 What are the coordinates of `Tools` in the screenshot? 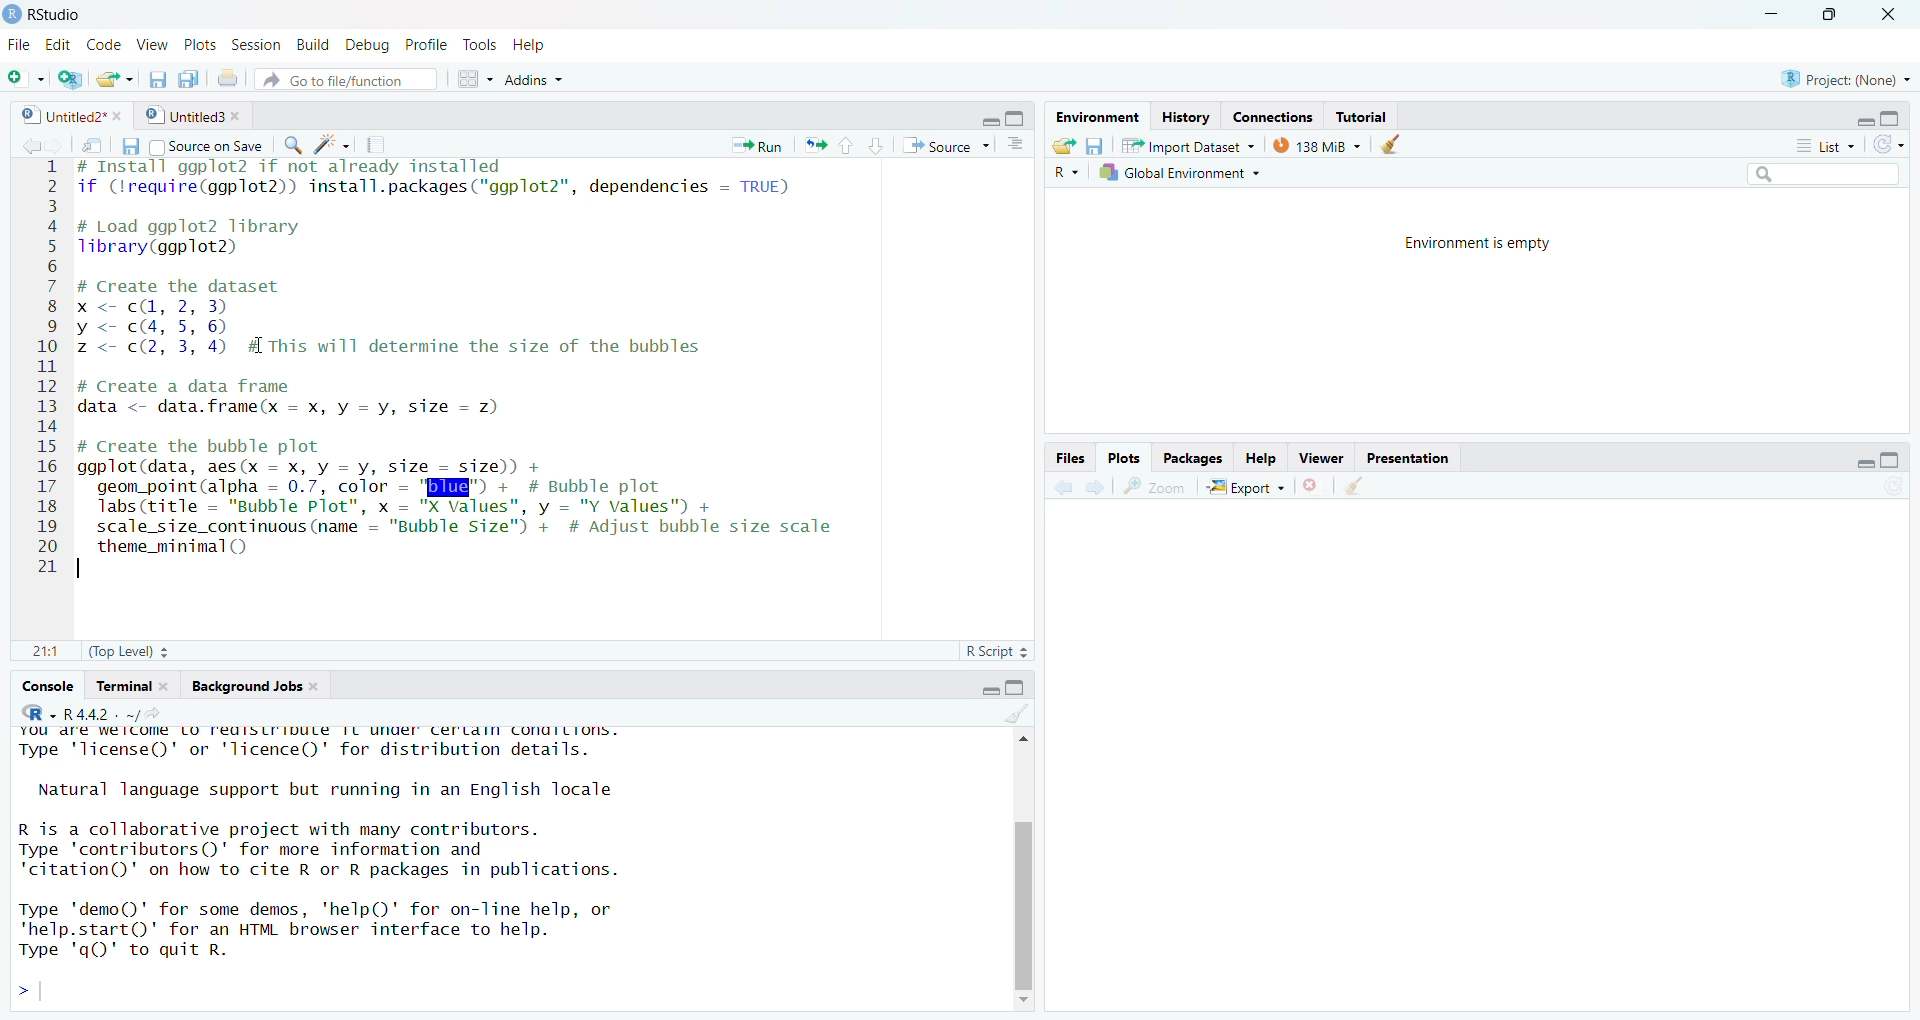 It's located at (476, 44).